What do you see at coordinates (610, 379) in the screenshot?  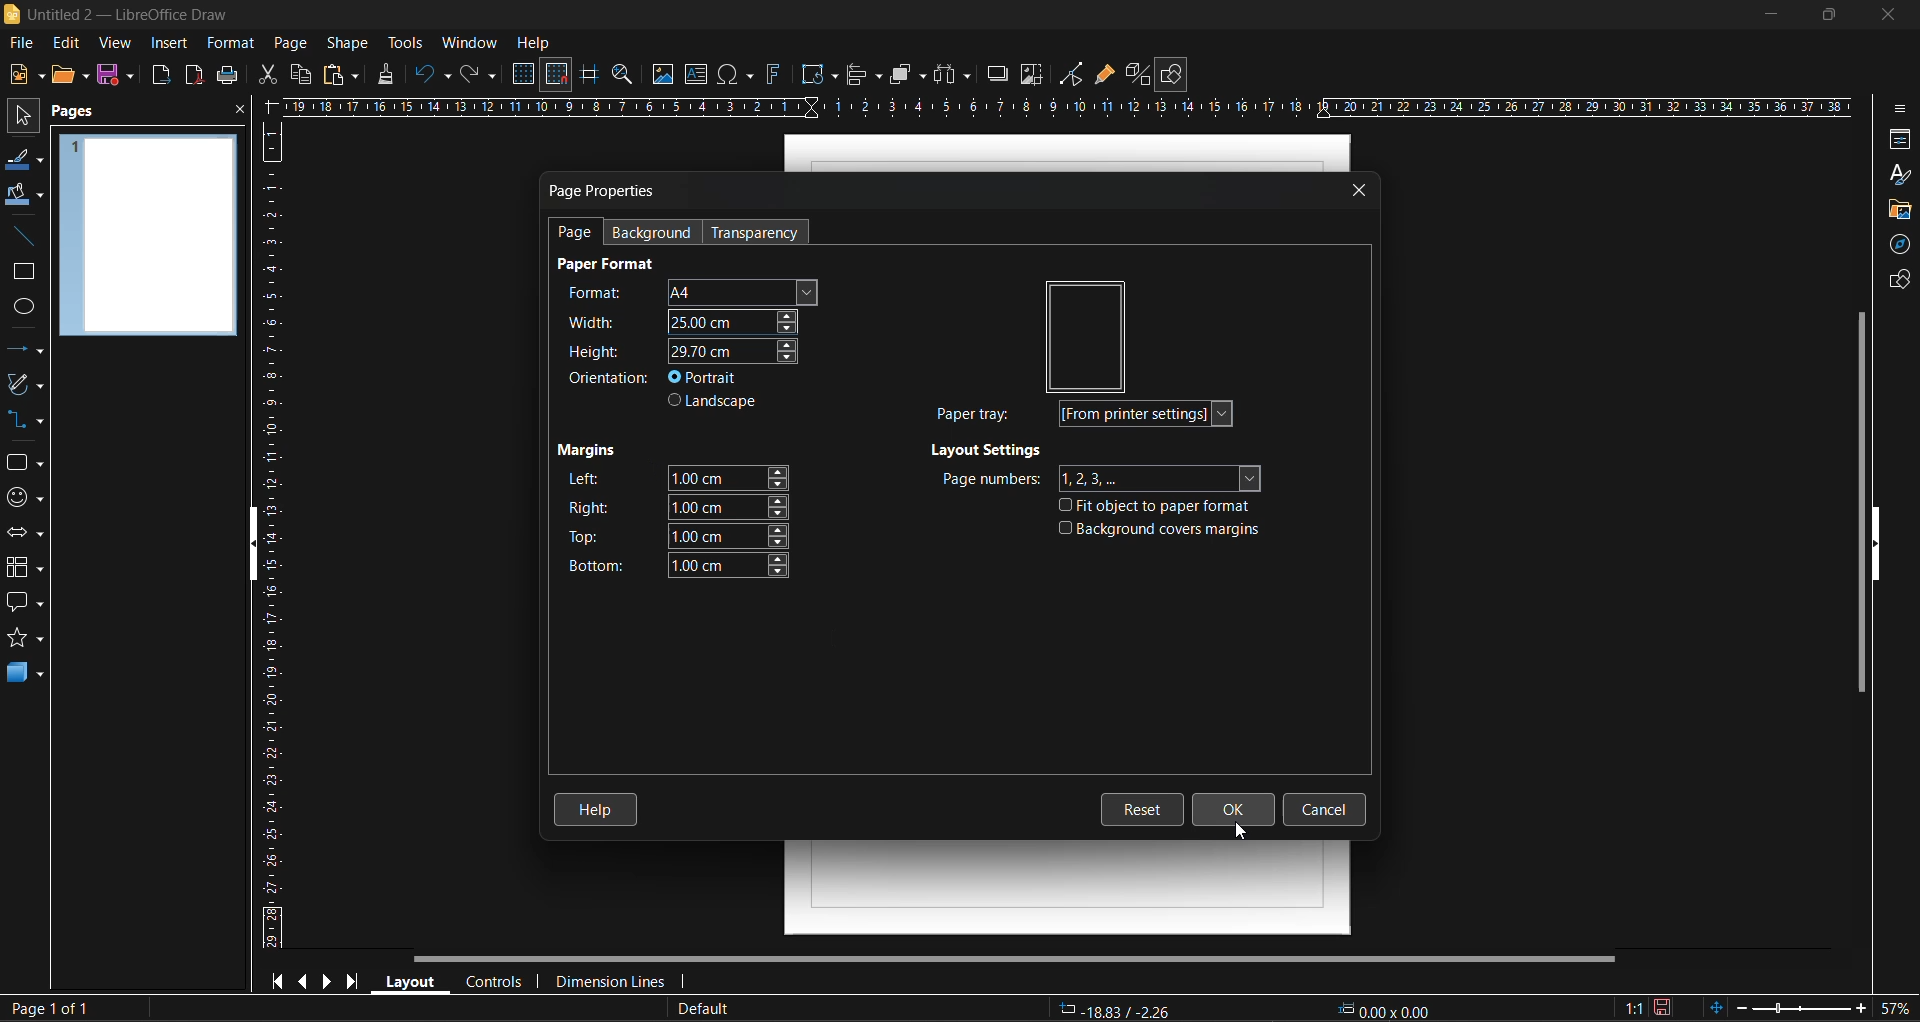 I see `orientation` at bounding box center [610, 379].